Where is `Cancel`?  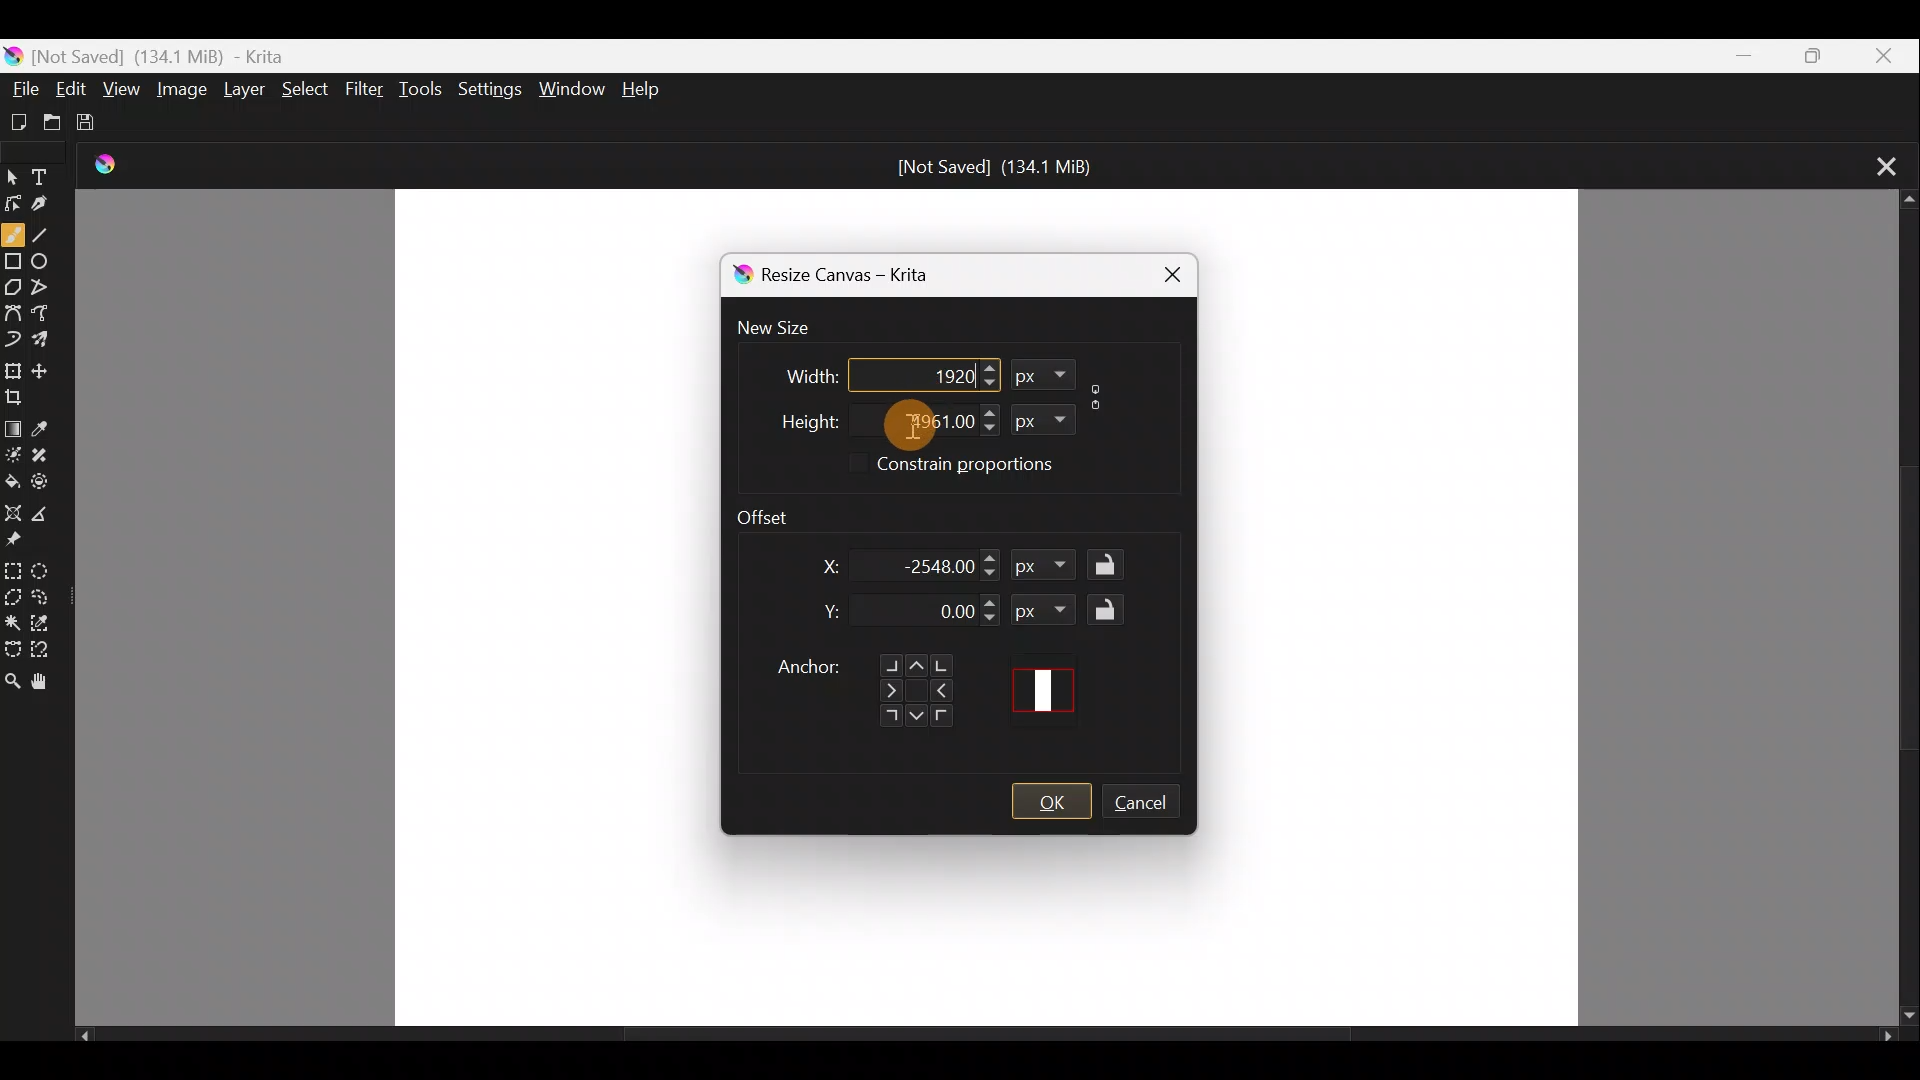 Cancel is located at coordinates (1151, 805).